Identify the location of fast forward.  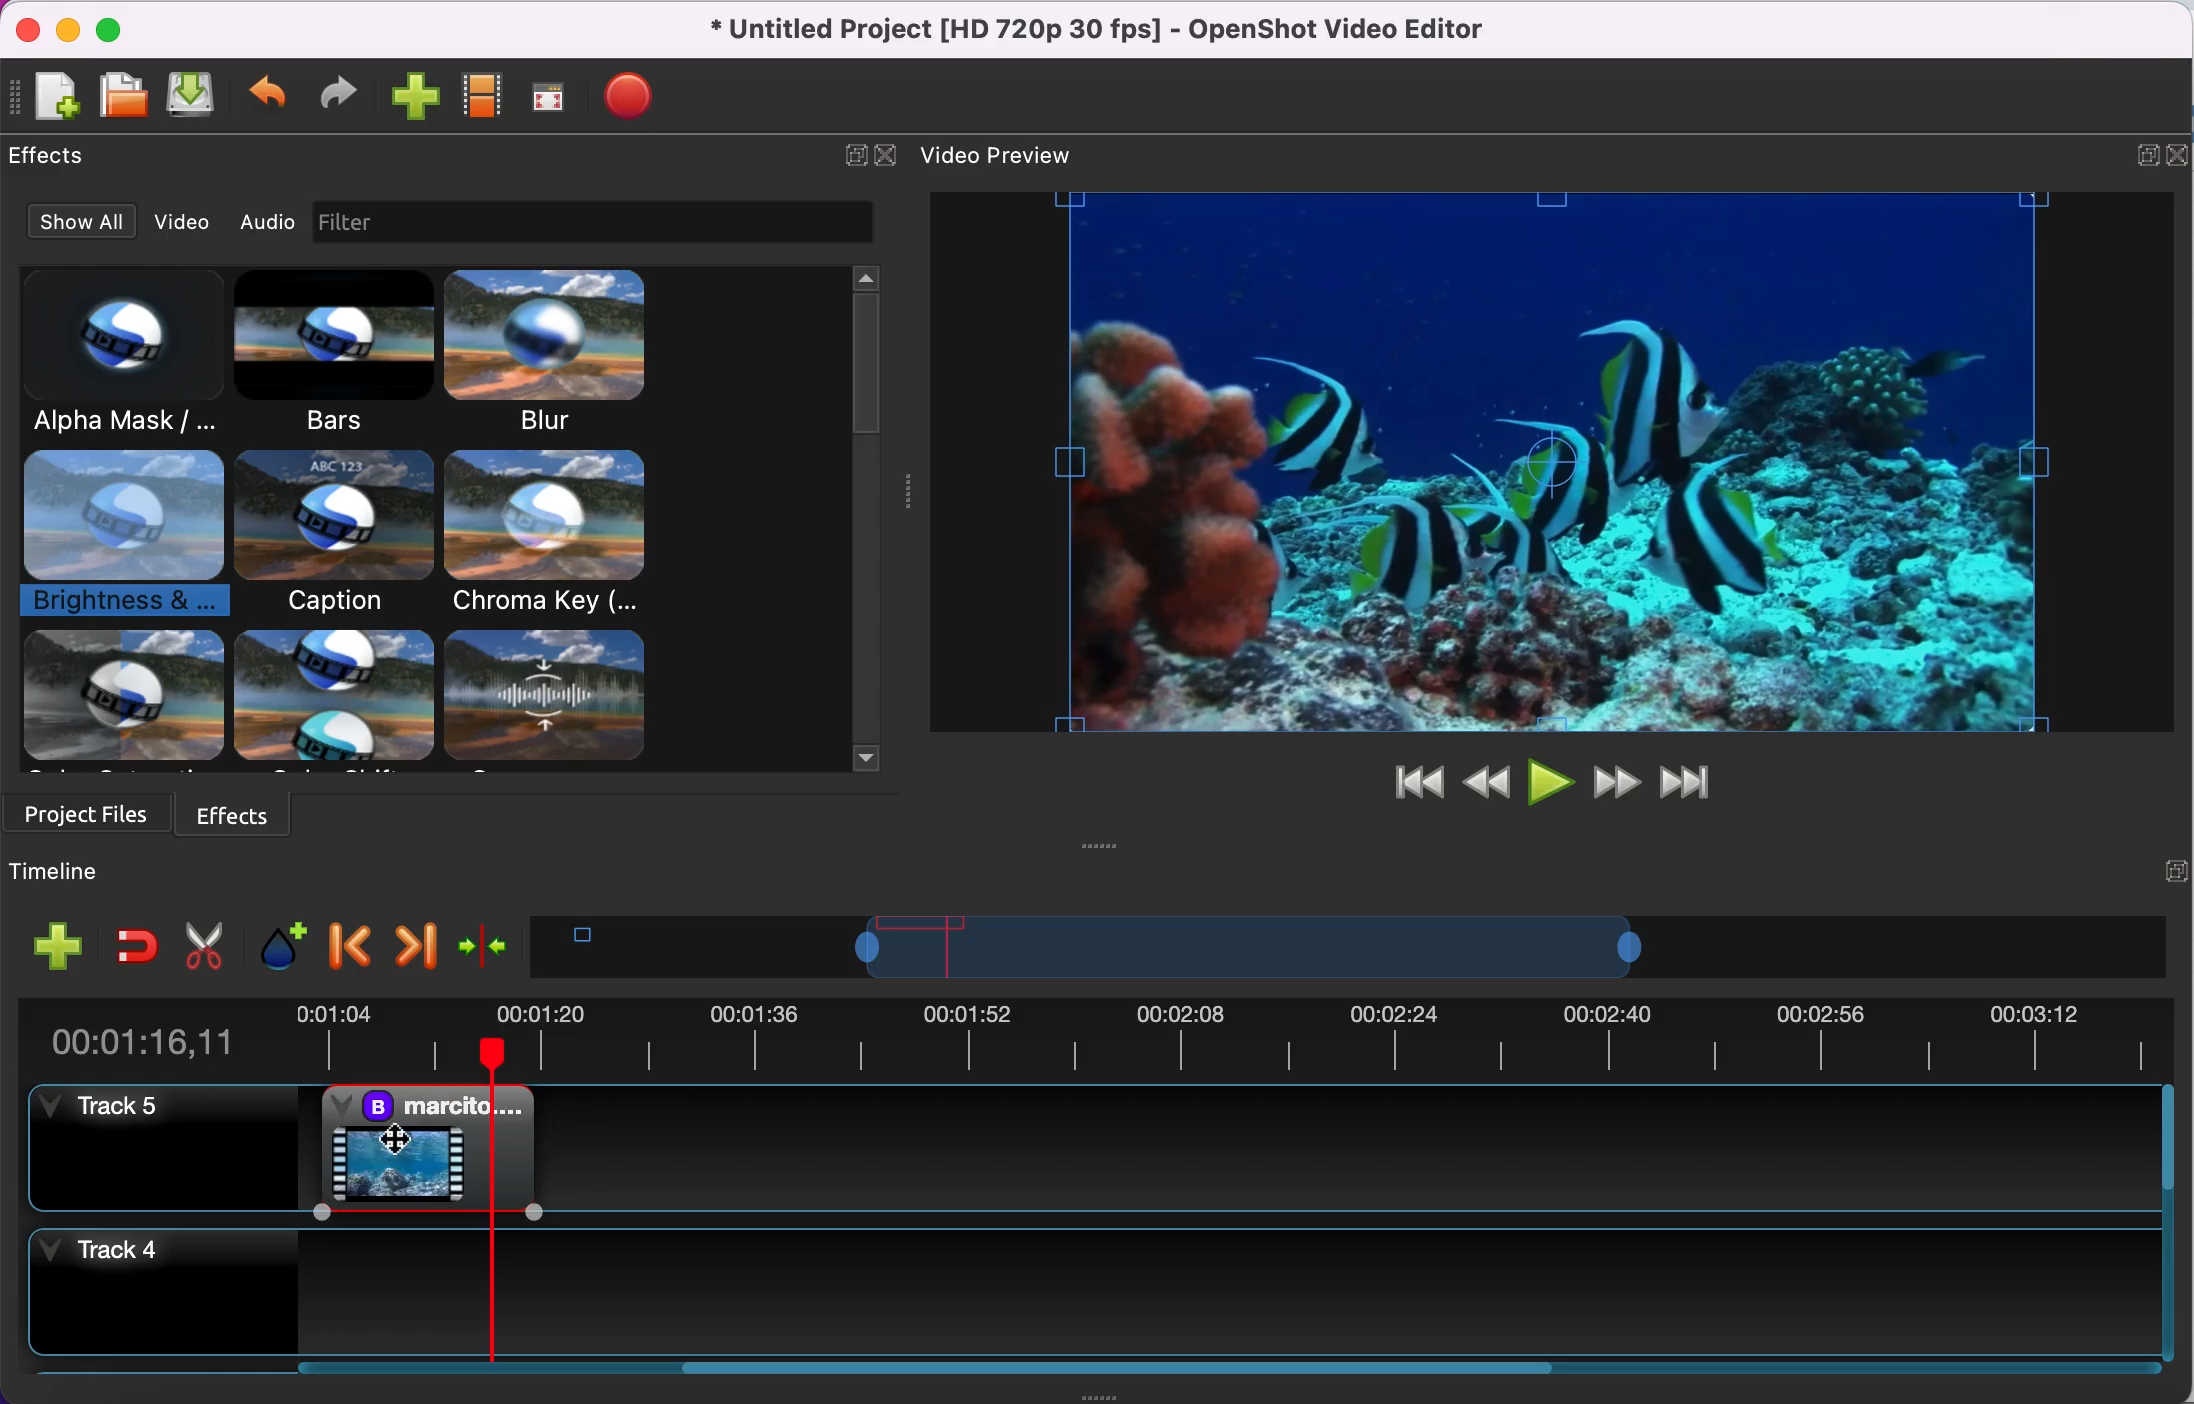
(1613, 782).